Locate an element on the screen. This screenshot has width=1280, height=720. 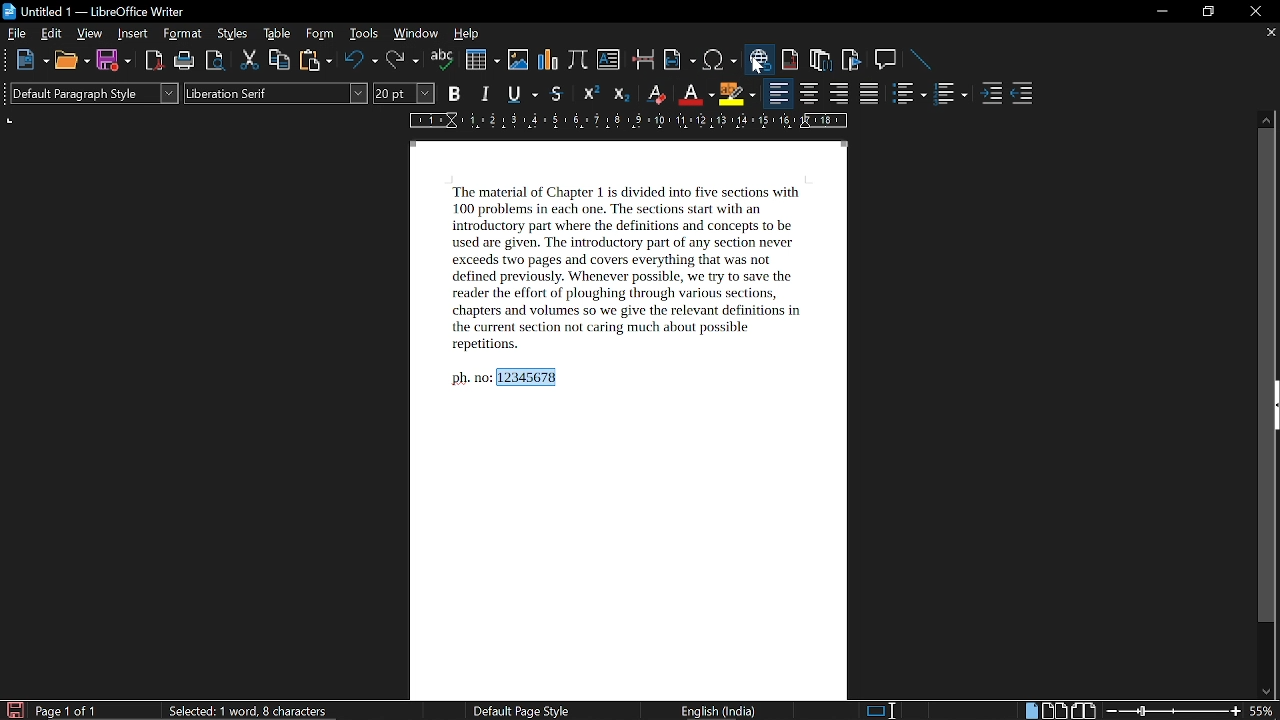
default page style is located at coordinates (522, 711).